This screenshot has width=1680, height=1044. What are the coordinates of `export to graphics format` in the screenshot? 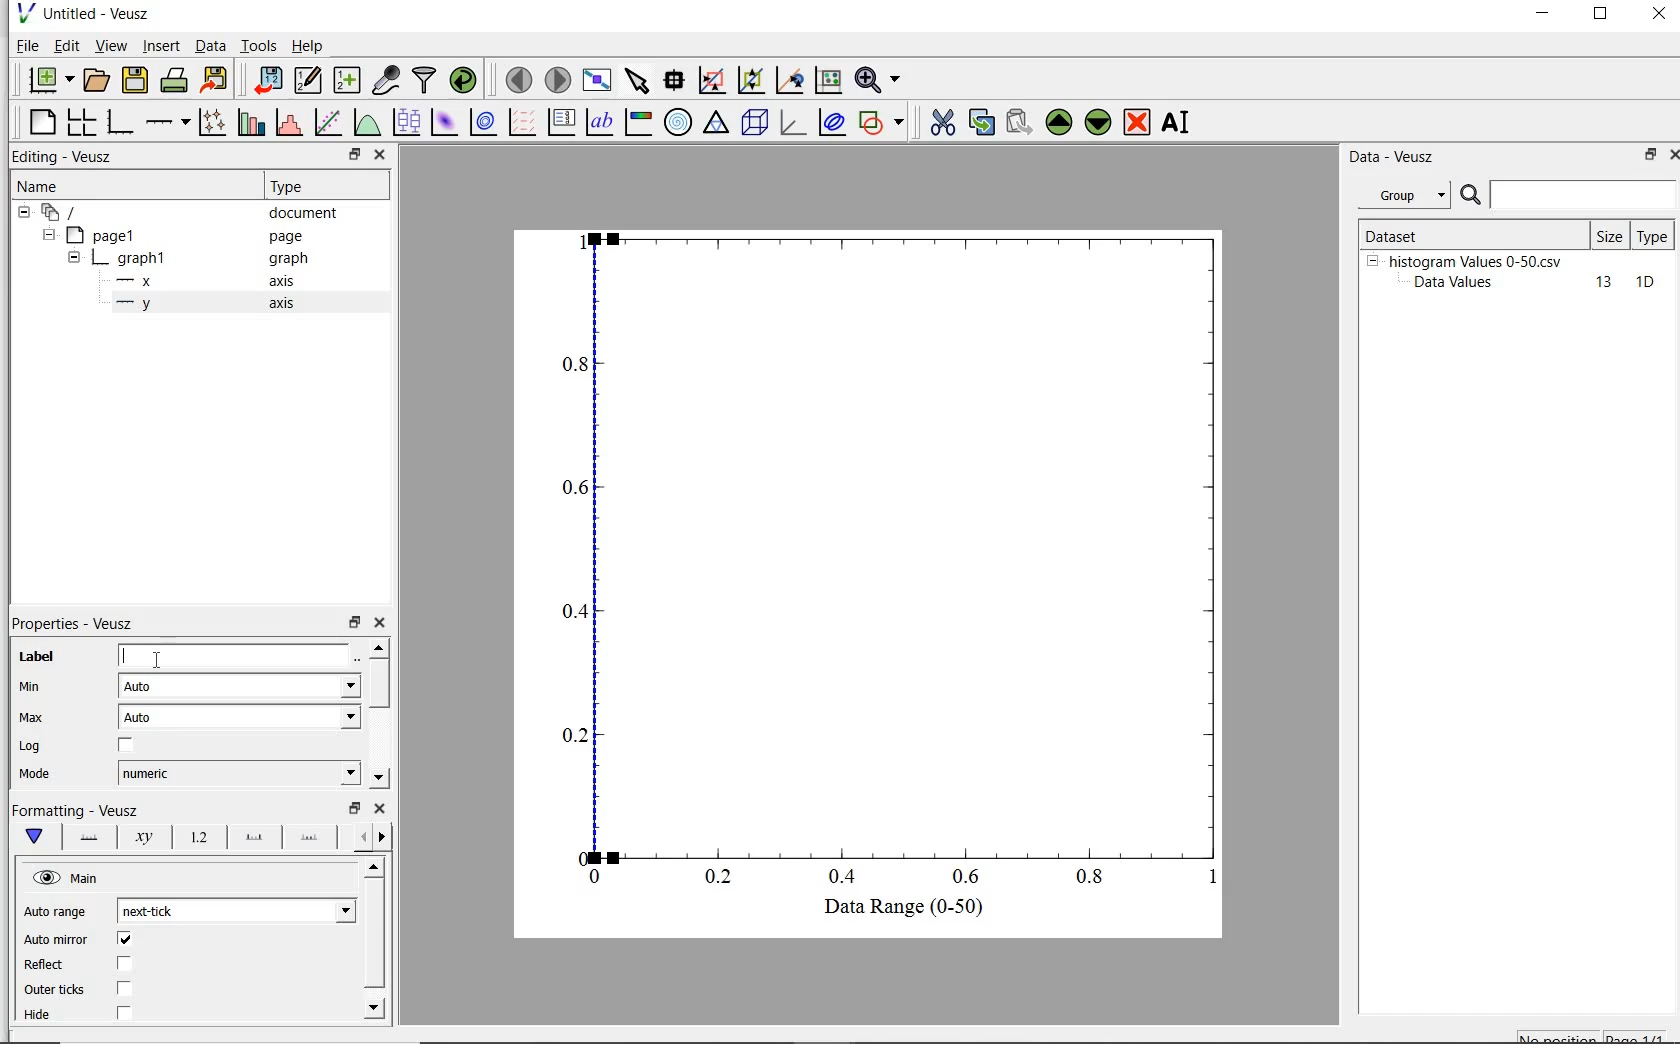 It's located at (216, 78).